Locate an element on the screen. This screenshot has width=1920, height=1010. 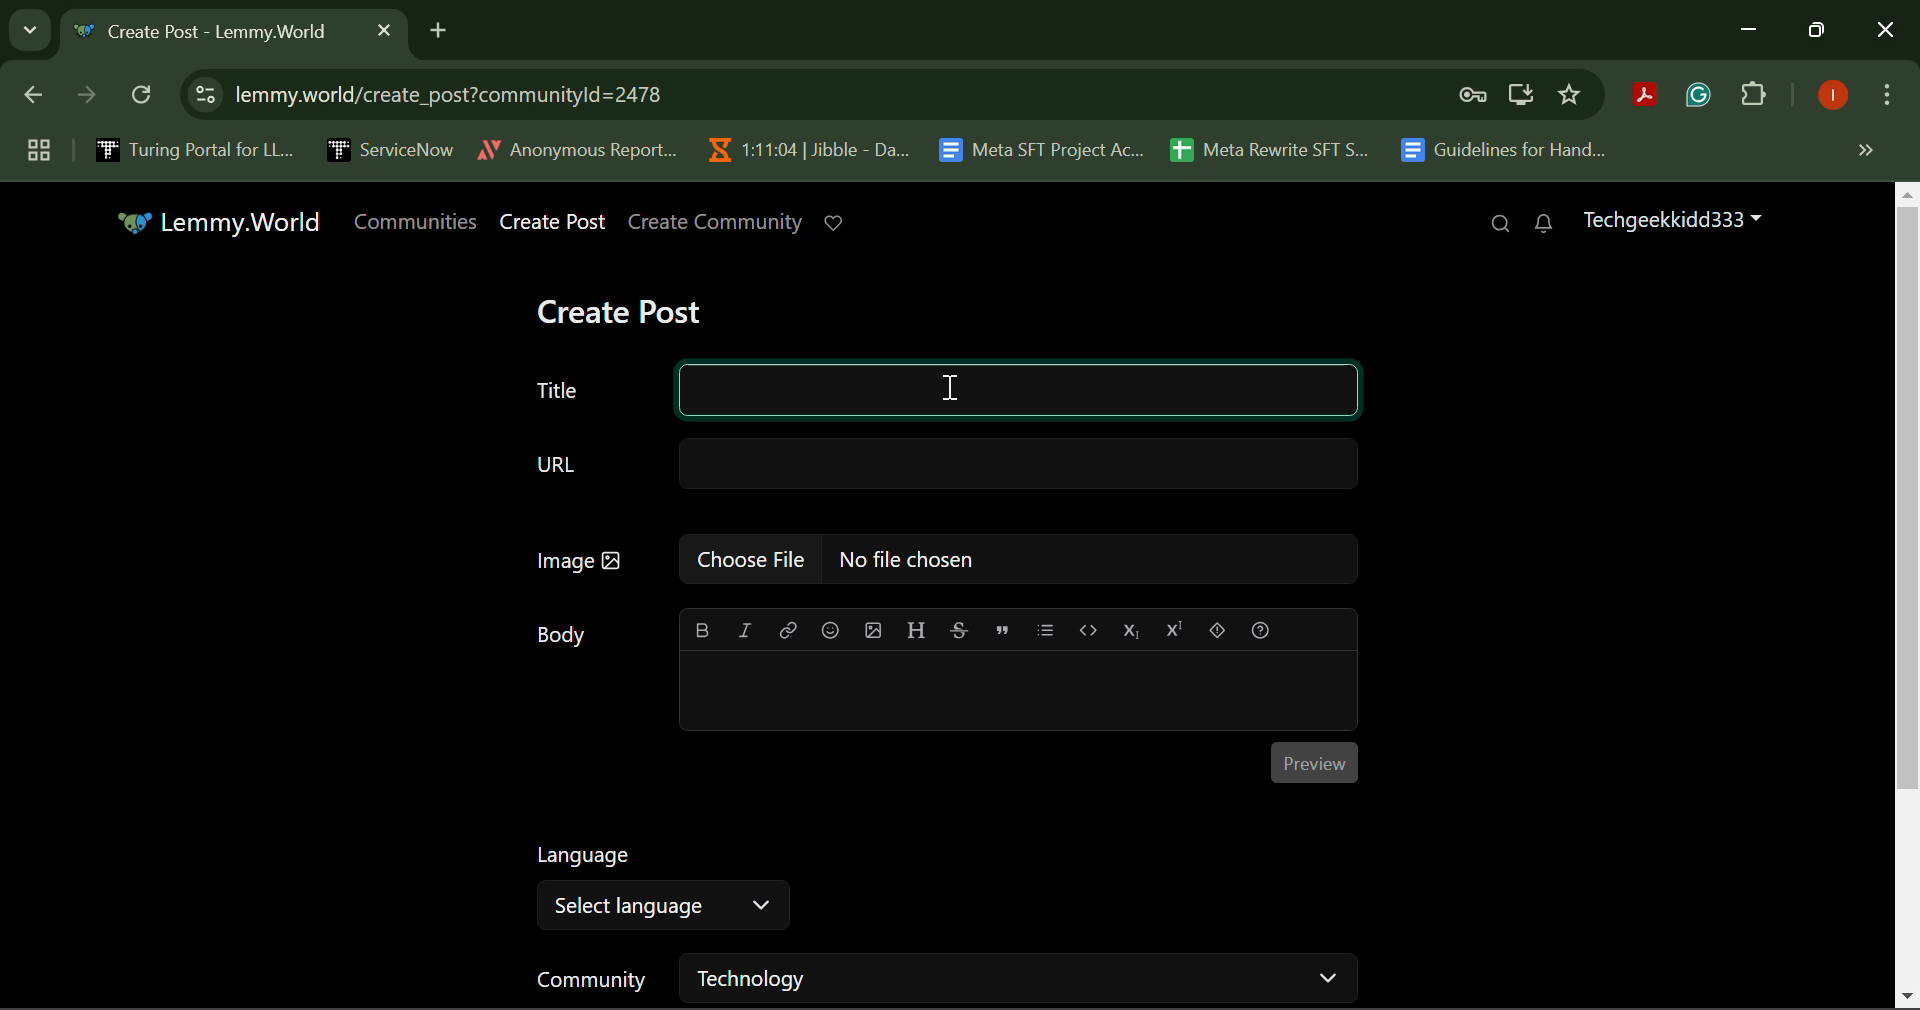
Logged In User is located at coordinates (1829, 97).